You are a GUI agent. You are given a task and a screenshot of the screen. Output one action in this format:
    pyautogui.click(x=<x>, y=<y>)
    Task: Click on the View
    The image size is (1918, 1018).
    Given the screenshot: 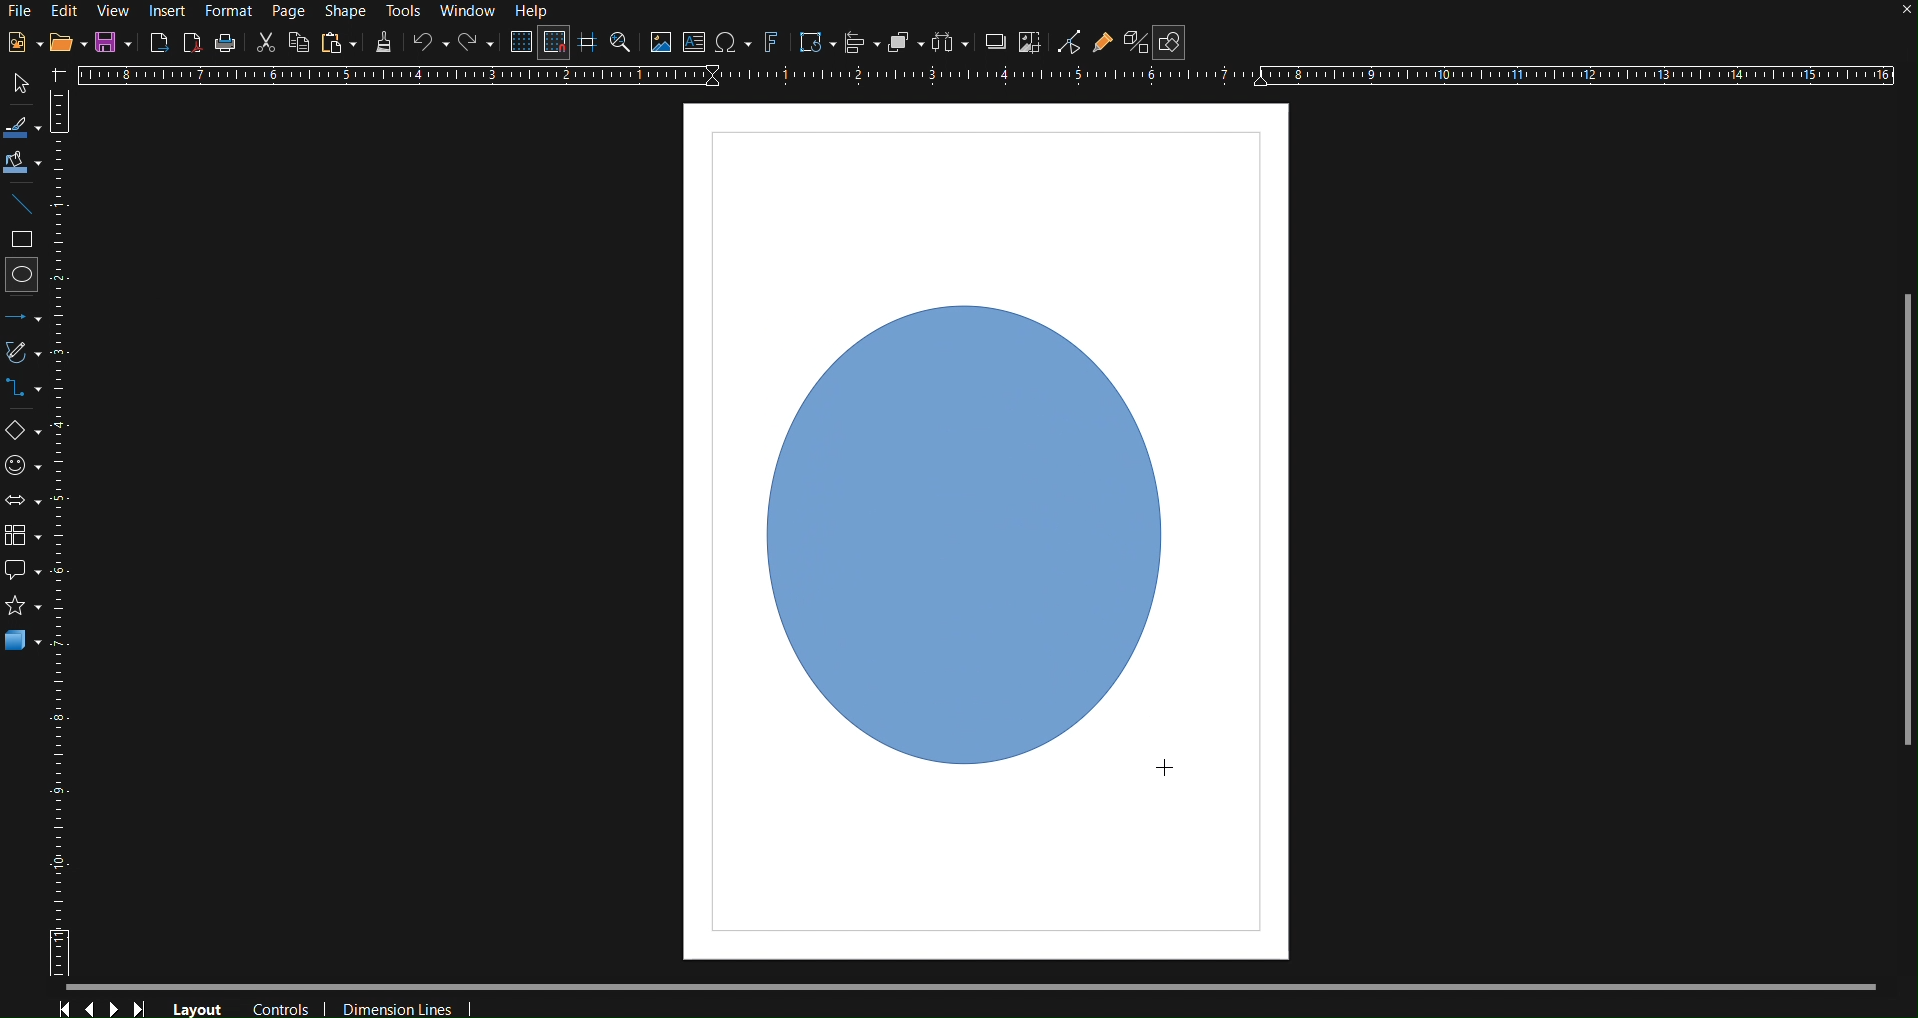 What is the action you would take?
    pyautogui.click(x=116, y=11)
    